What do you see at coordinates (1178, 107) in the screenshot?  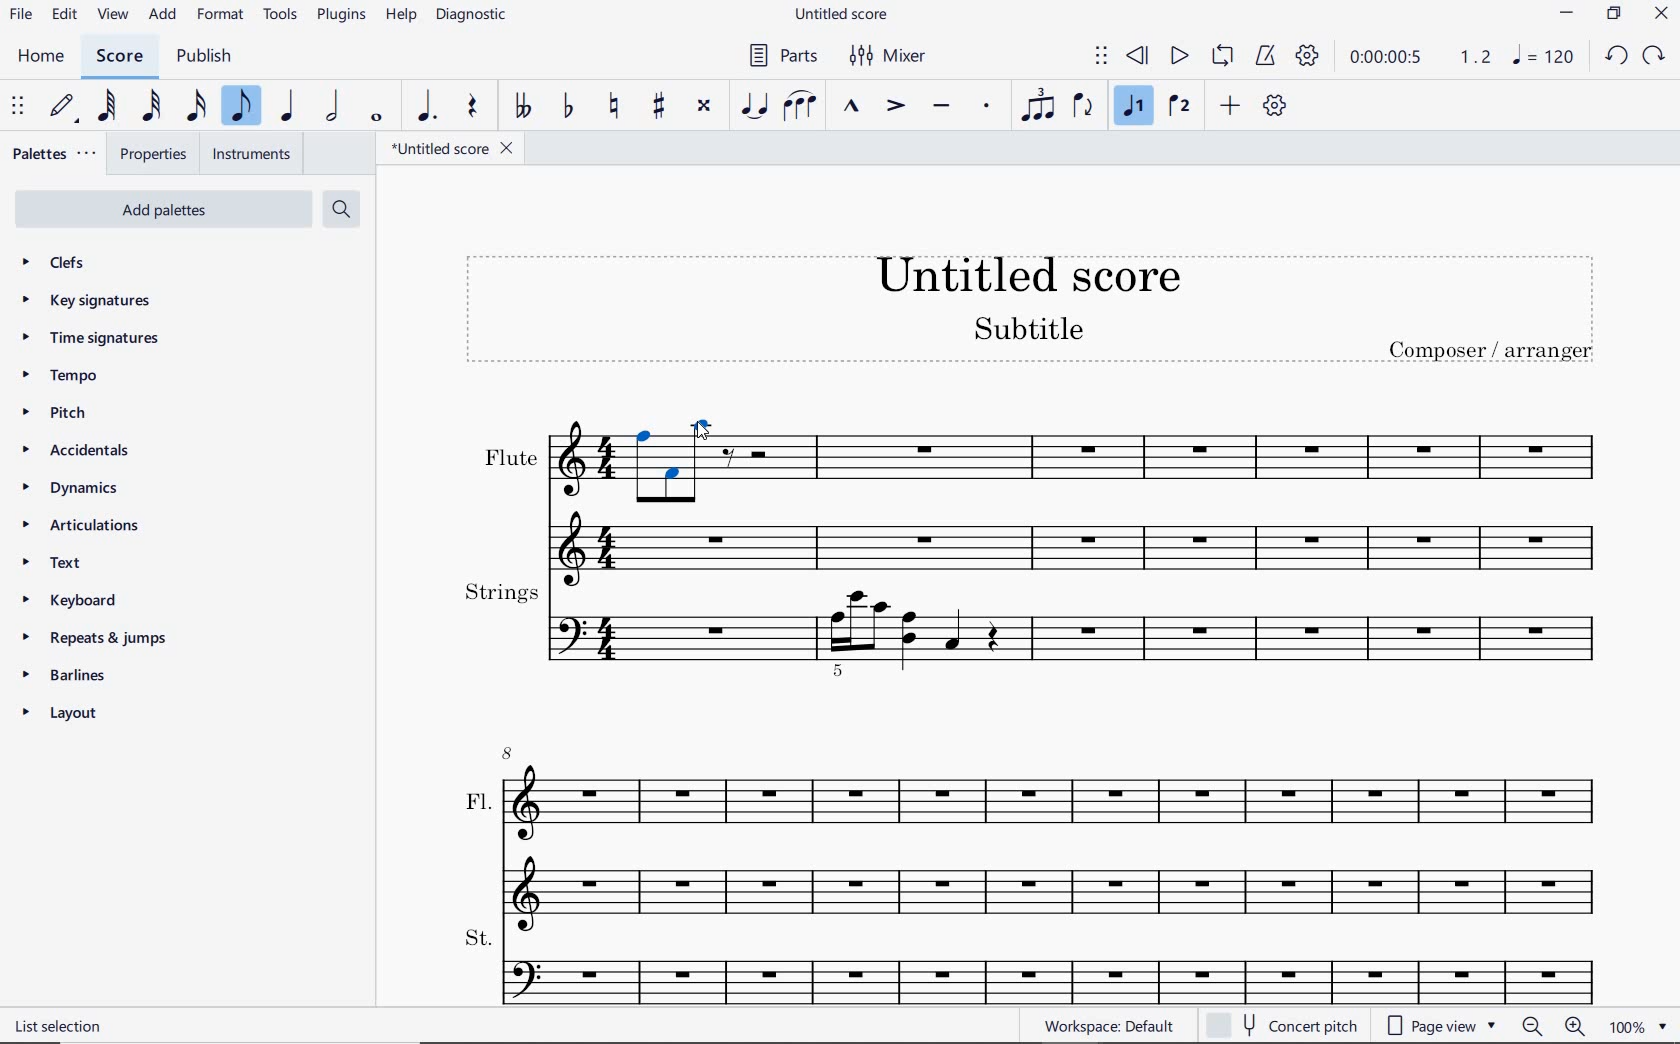 I see `VOICE 2` at bounding box center [1178, 107].